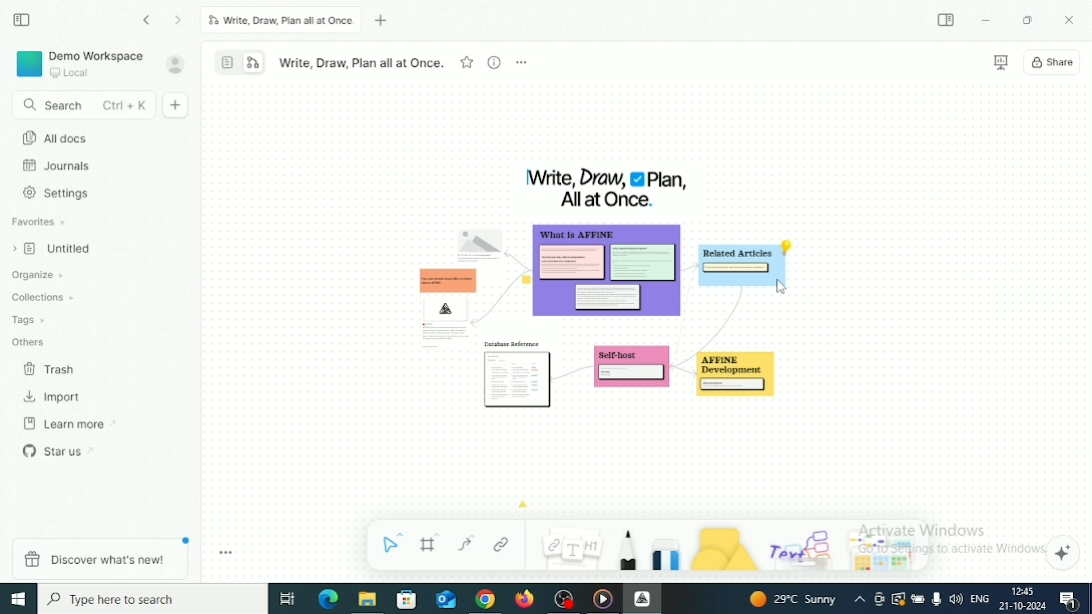 This screenshot has height=614, width=1092. What do you see at coordinates (59, 193) in the screenshot?
I see `Settings` at bounding box center [59, 193].